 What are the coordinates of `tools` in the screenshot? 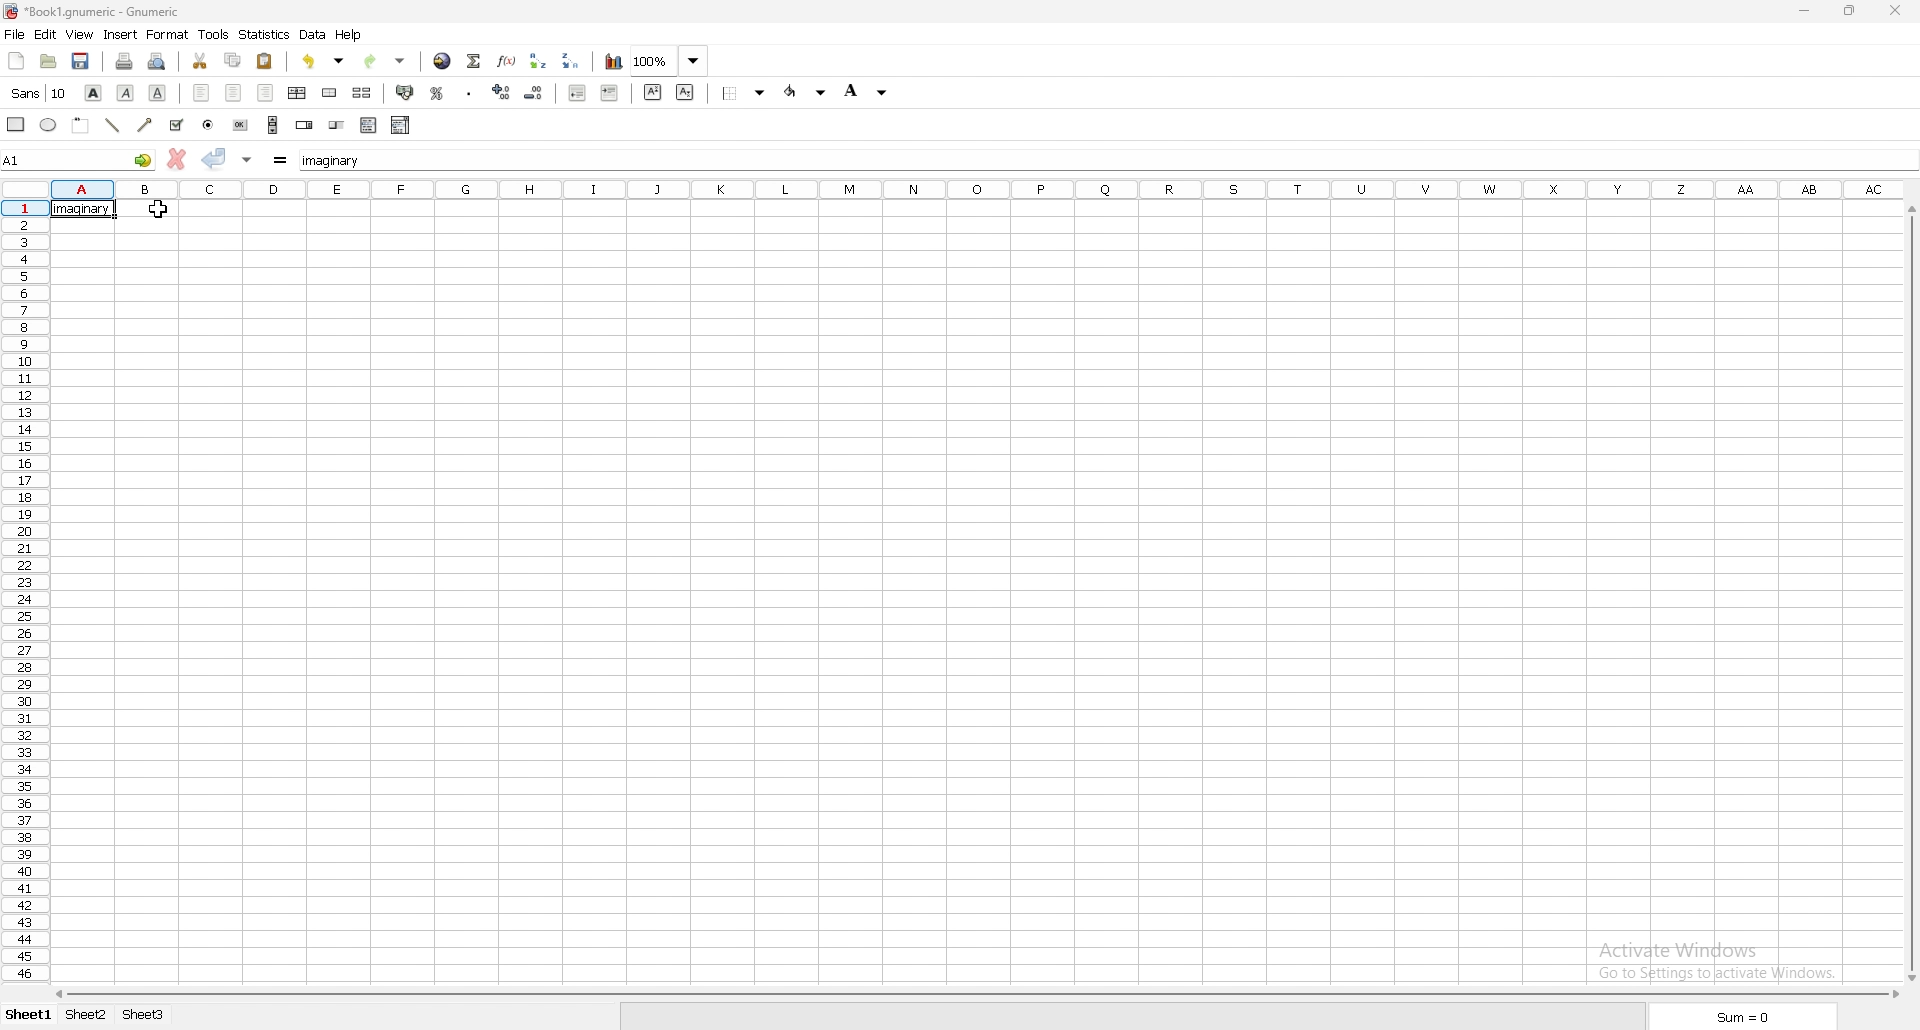 It's located at (212, 34).